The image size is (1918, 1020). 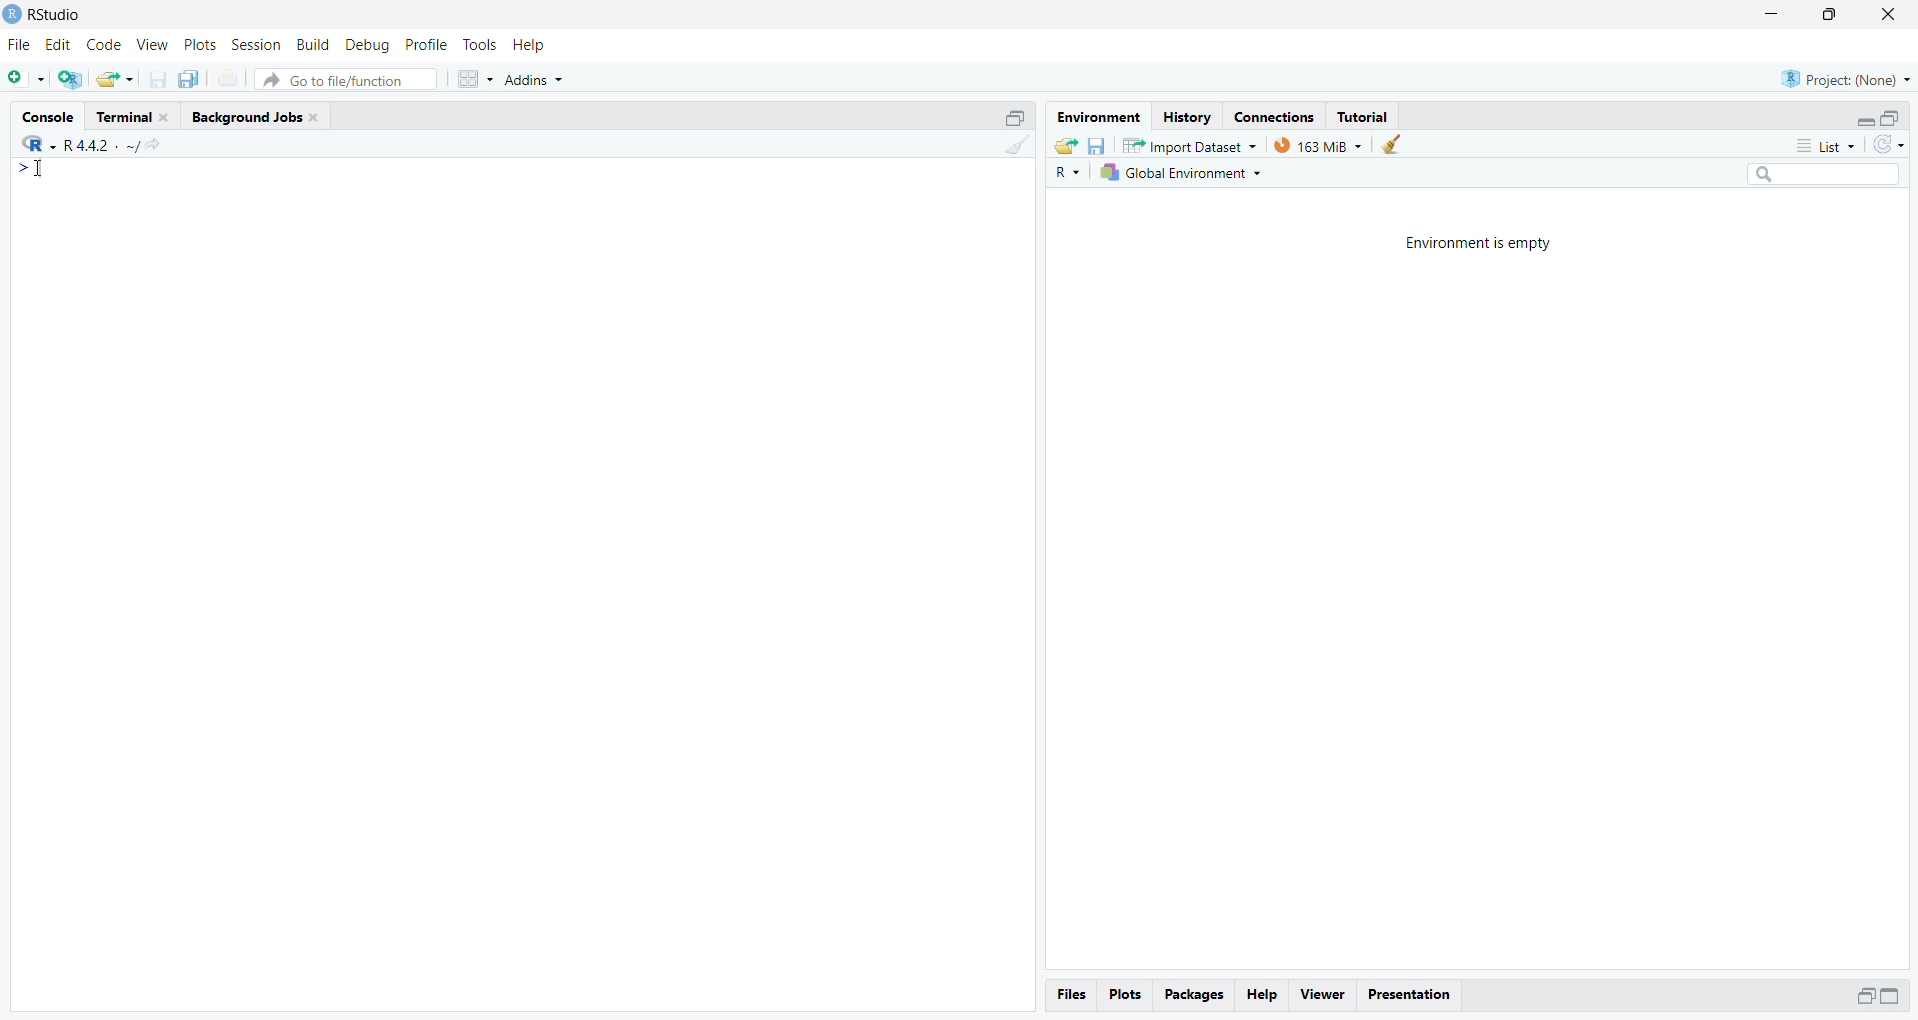 I want to click on Global Environment, so click(x=1182, y=173).